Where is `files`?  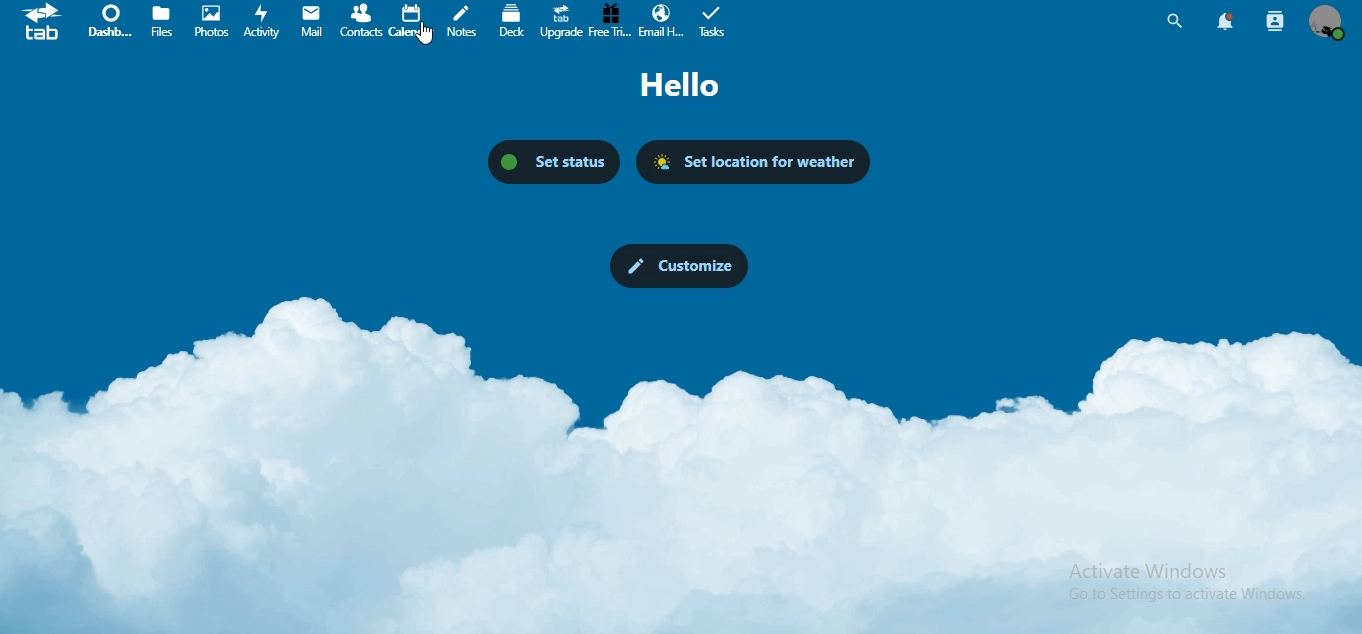
files is located at coordinates (166, 22).